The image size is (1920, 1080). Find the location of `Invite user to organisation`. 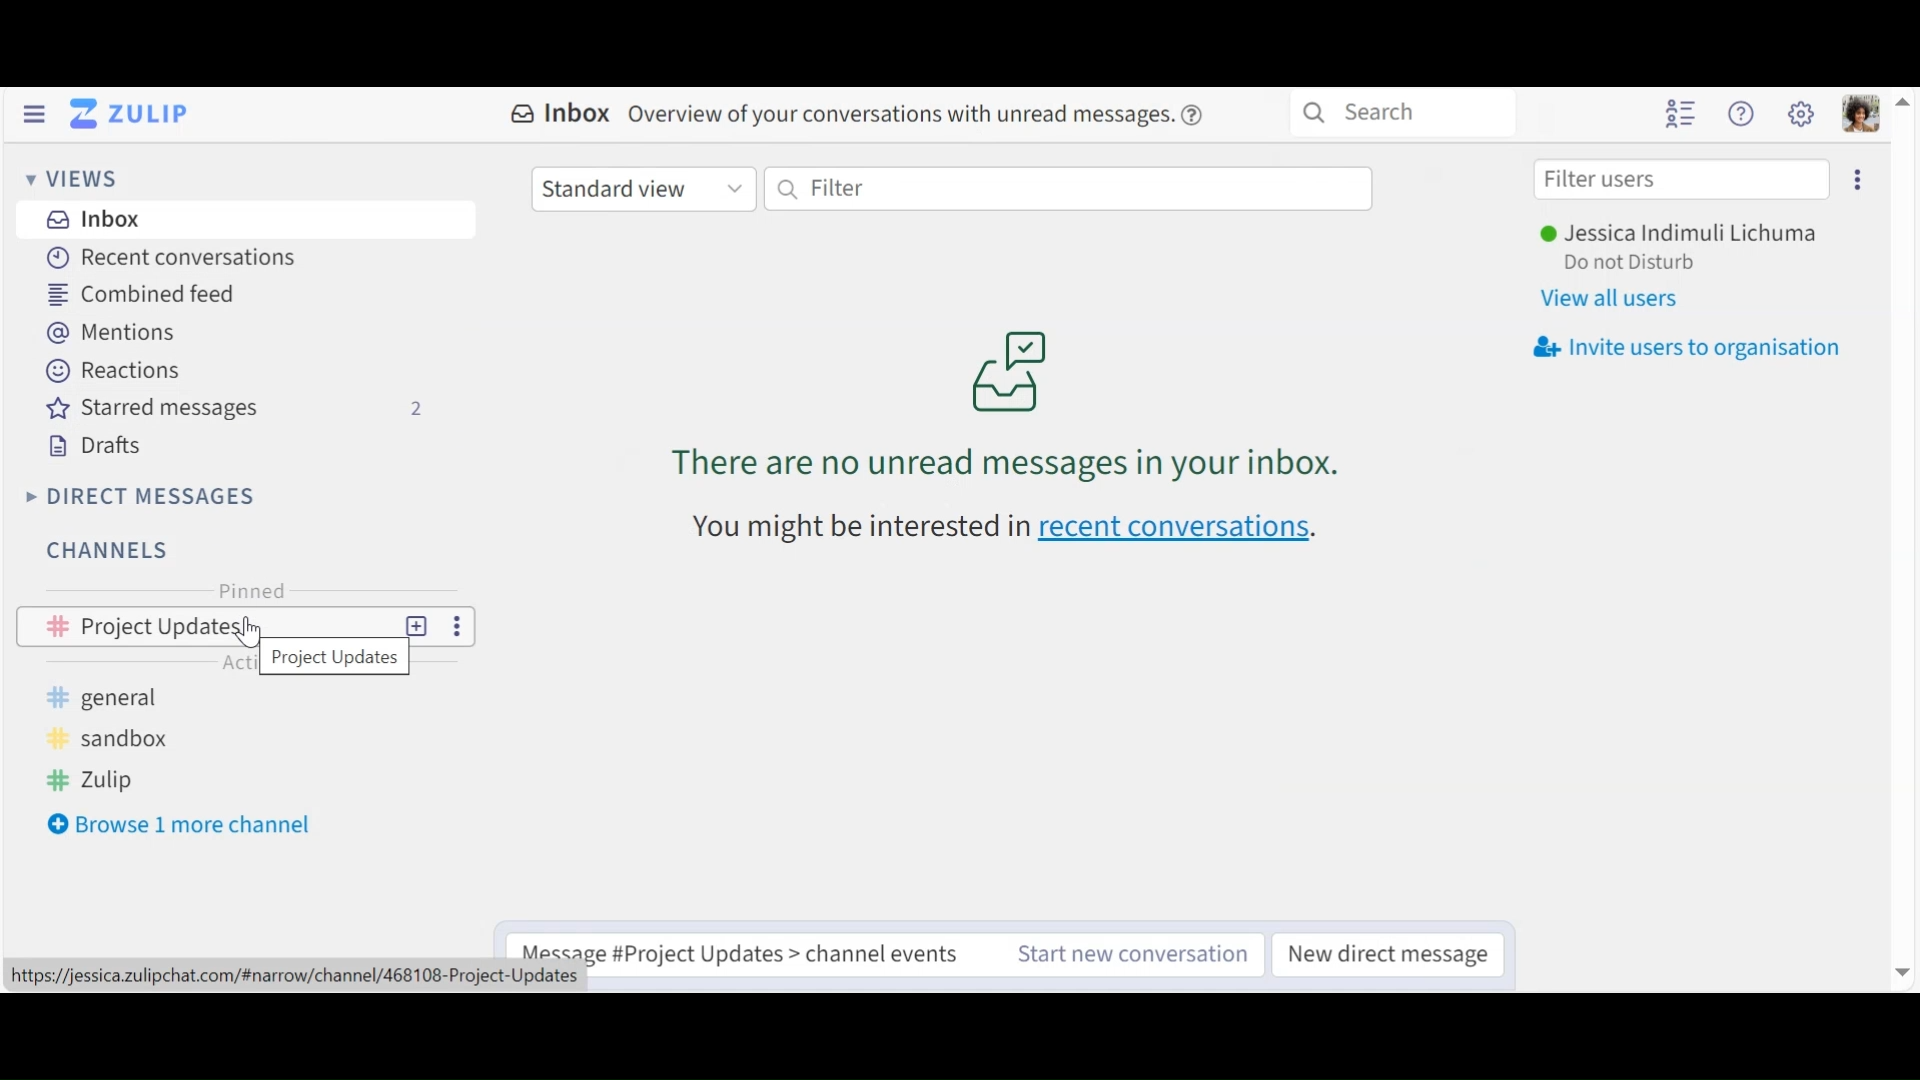

Invite user to organisation is located at coordinates (1856, 182).